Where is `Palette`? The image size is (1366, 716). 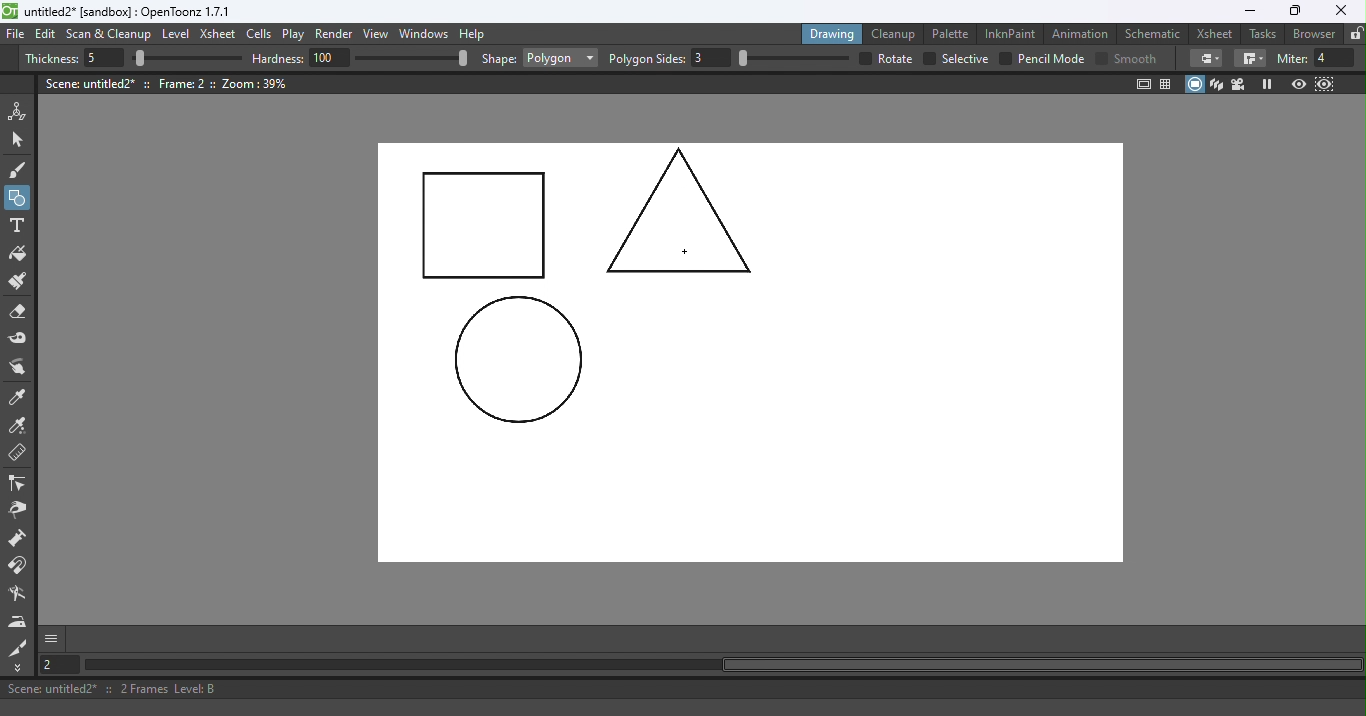 Palette is located at coordinates (953, 33).